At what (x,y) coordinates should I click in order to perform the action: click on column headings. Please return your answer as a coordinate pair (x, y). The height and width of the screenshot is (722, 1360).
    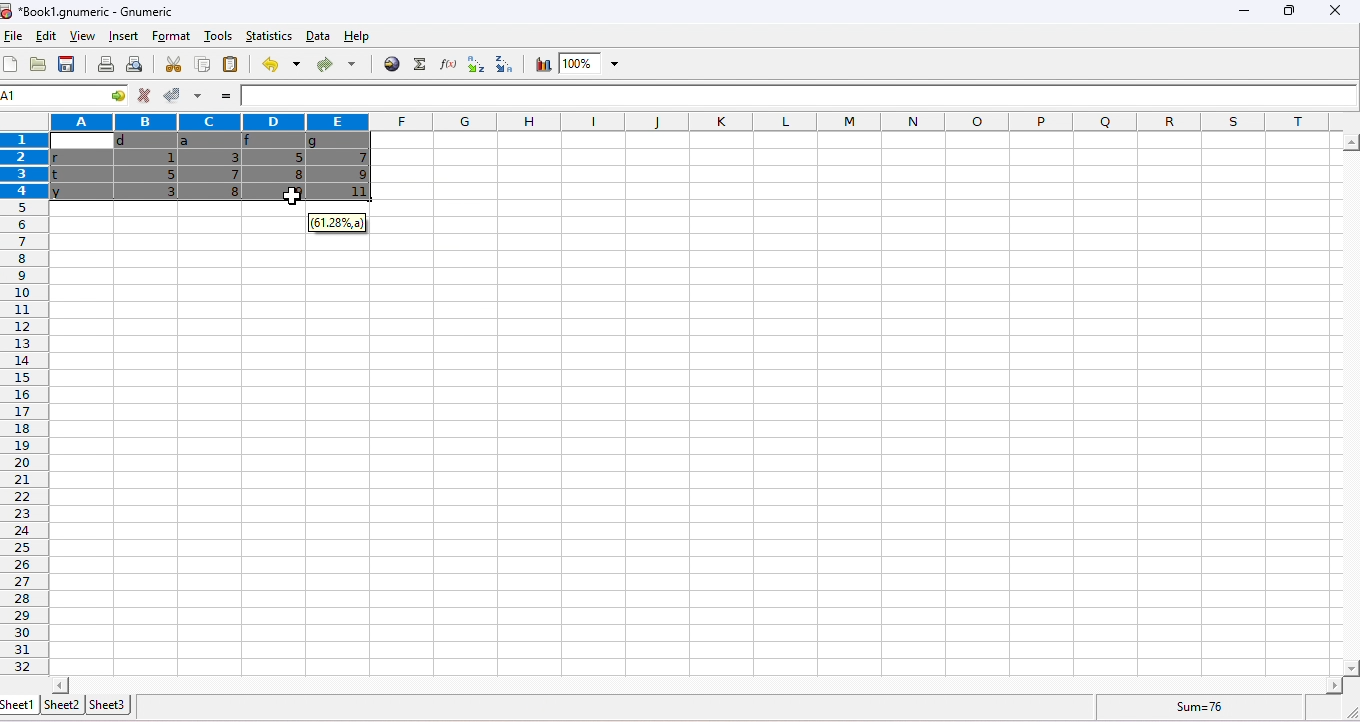
    Looking at the image, I should click on (694, 122).